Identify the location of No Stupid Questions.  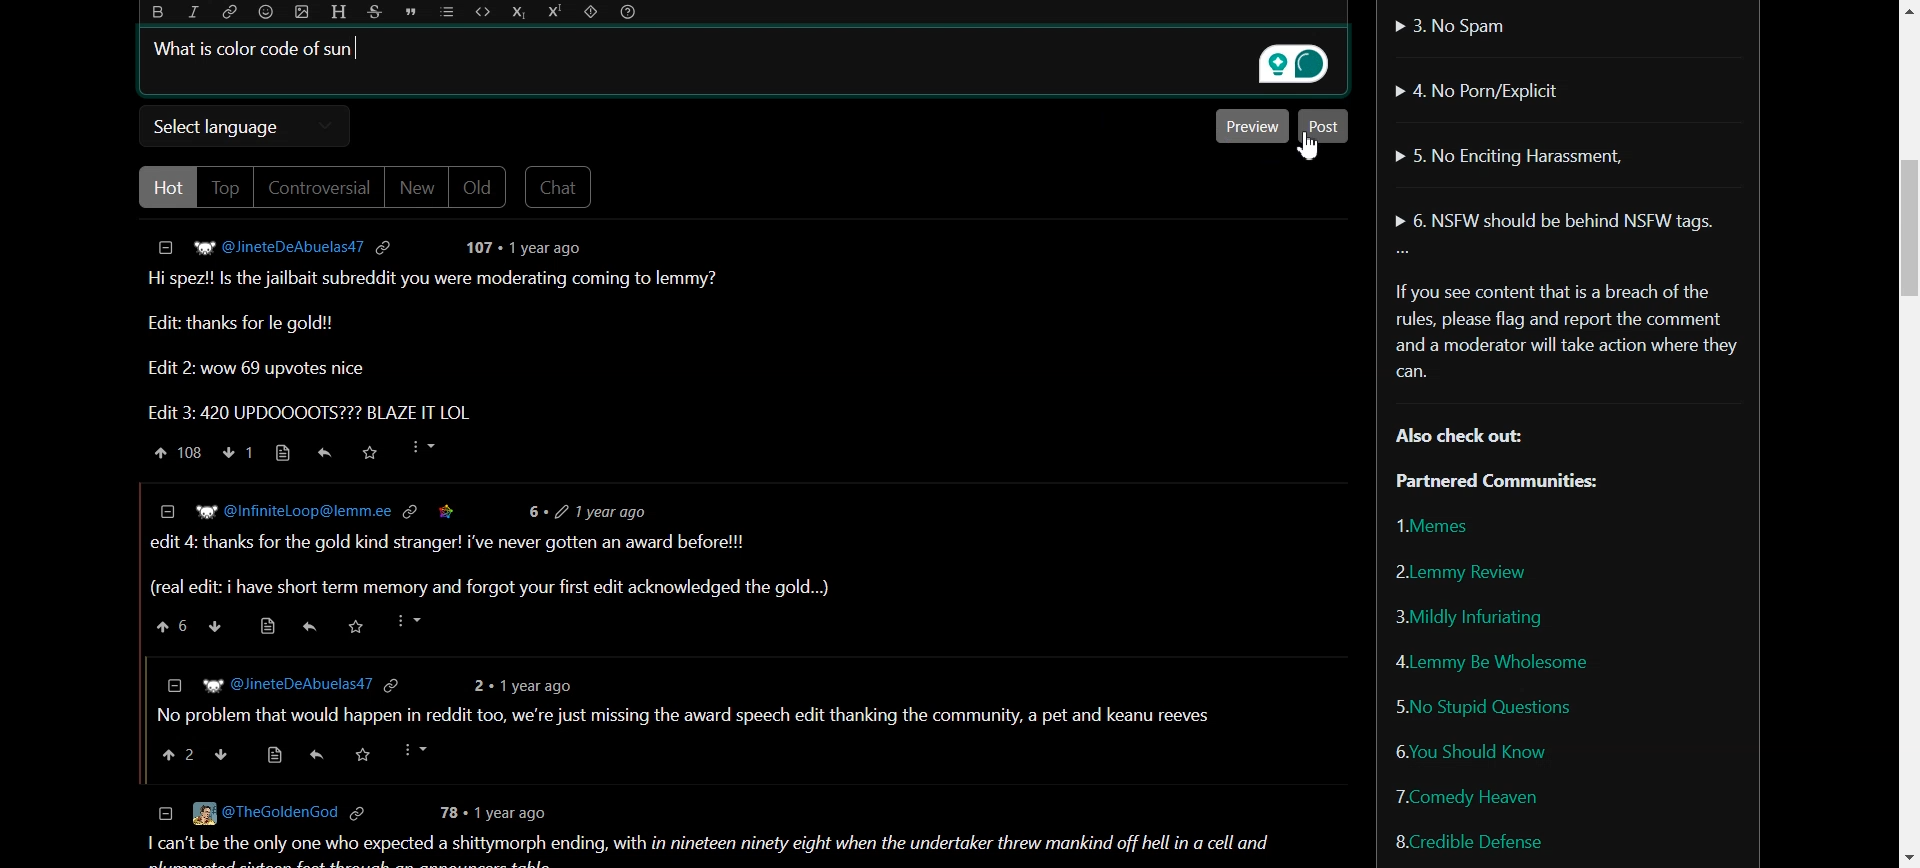
(1486, 705).